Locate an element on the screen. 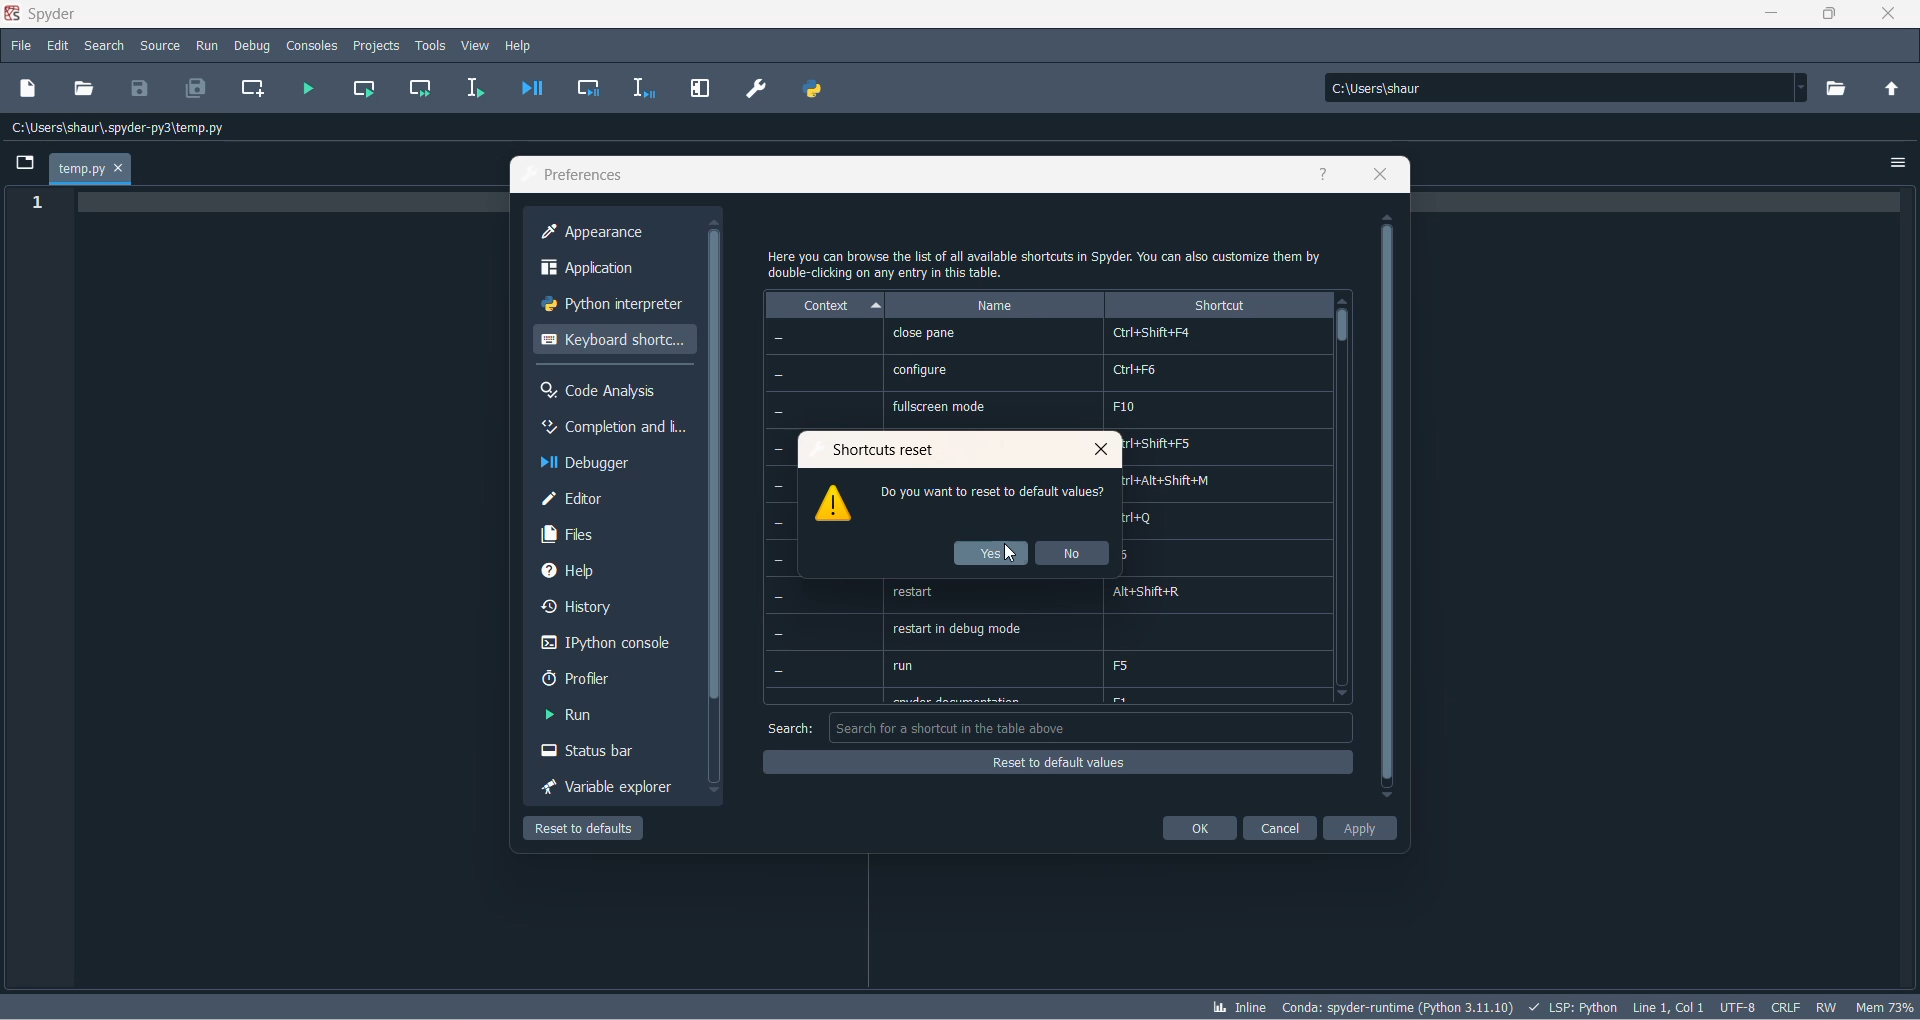 The width and height of the screenshot is (1920, 1020). move up is located at coordinates (1388, 217).